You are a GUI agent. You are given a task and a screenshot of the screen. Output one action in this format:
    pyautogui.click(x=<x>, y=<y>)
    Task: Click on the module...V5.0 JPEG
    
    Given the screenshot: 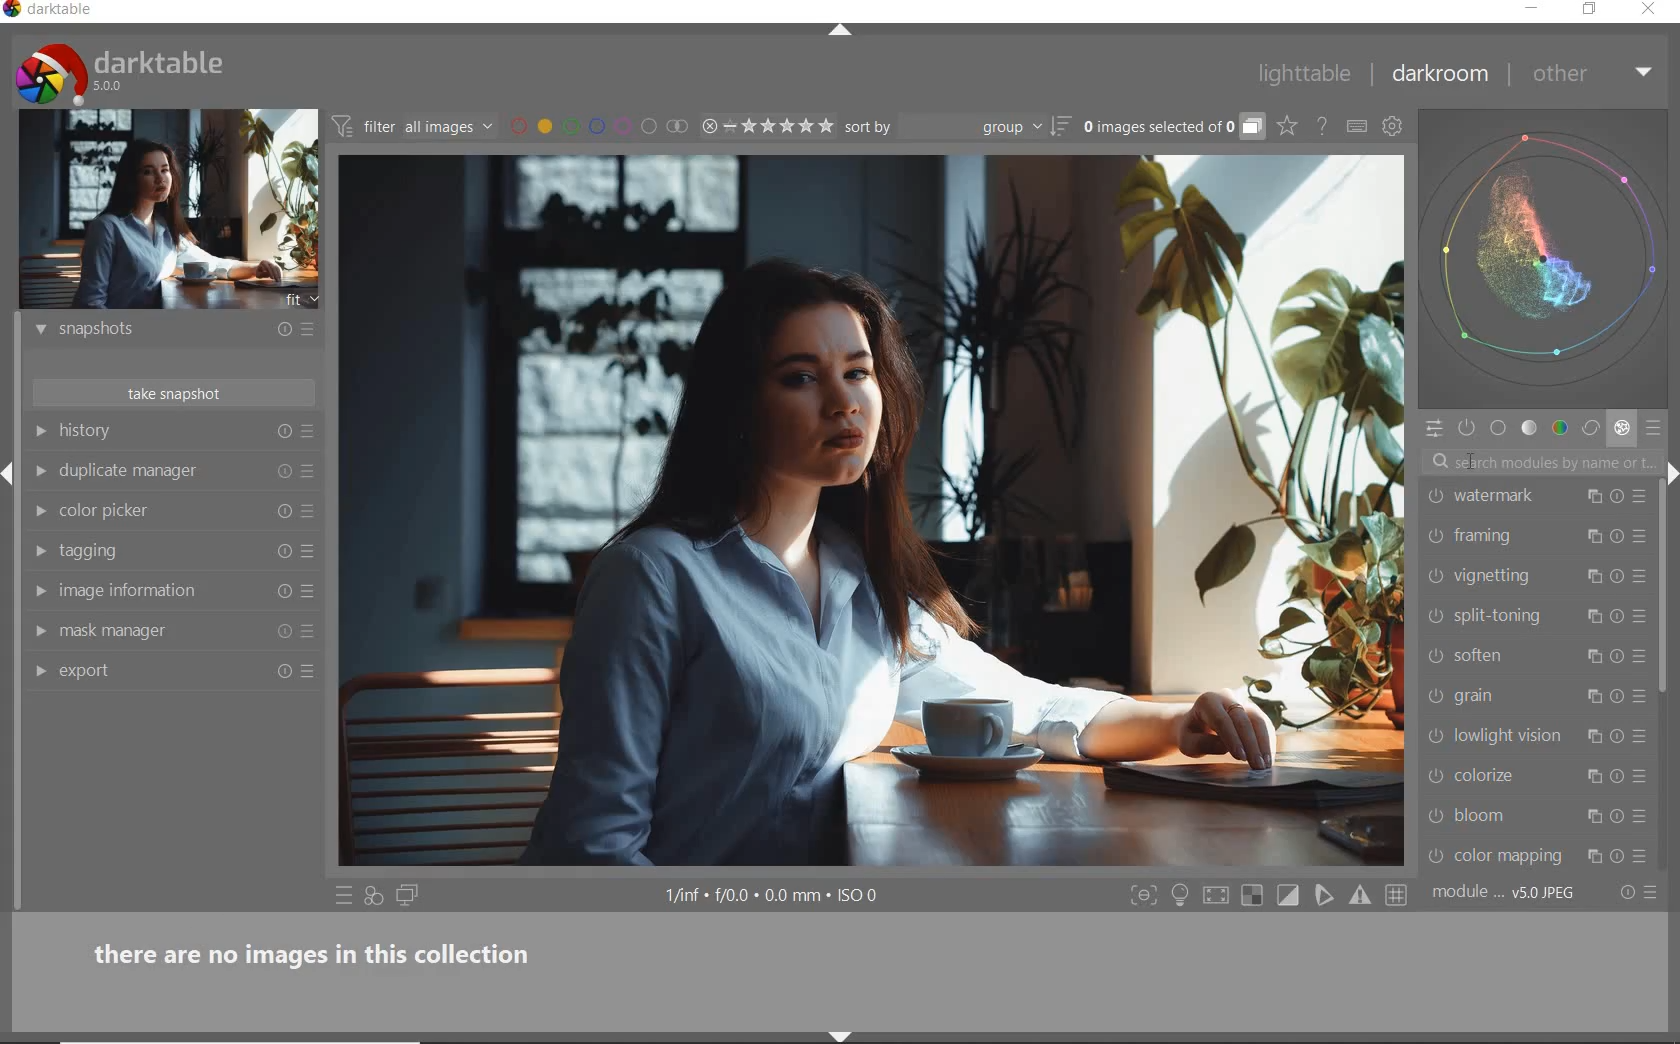 What is the action you would take?
    pyautogui.click(x=1504, y=893)
    